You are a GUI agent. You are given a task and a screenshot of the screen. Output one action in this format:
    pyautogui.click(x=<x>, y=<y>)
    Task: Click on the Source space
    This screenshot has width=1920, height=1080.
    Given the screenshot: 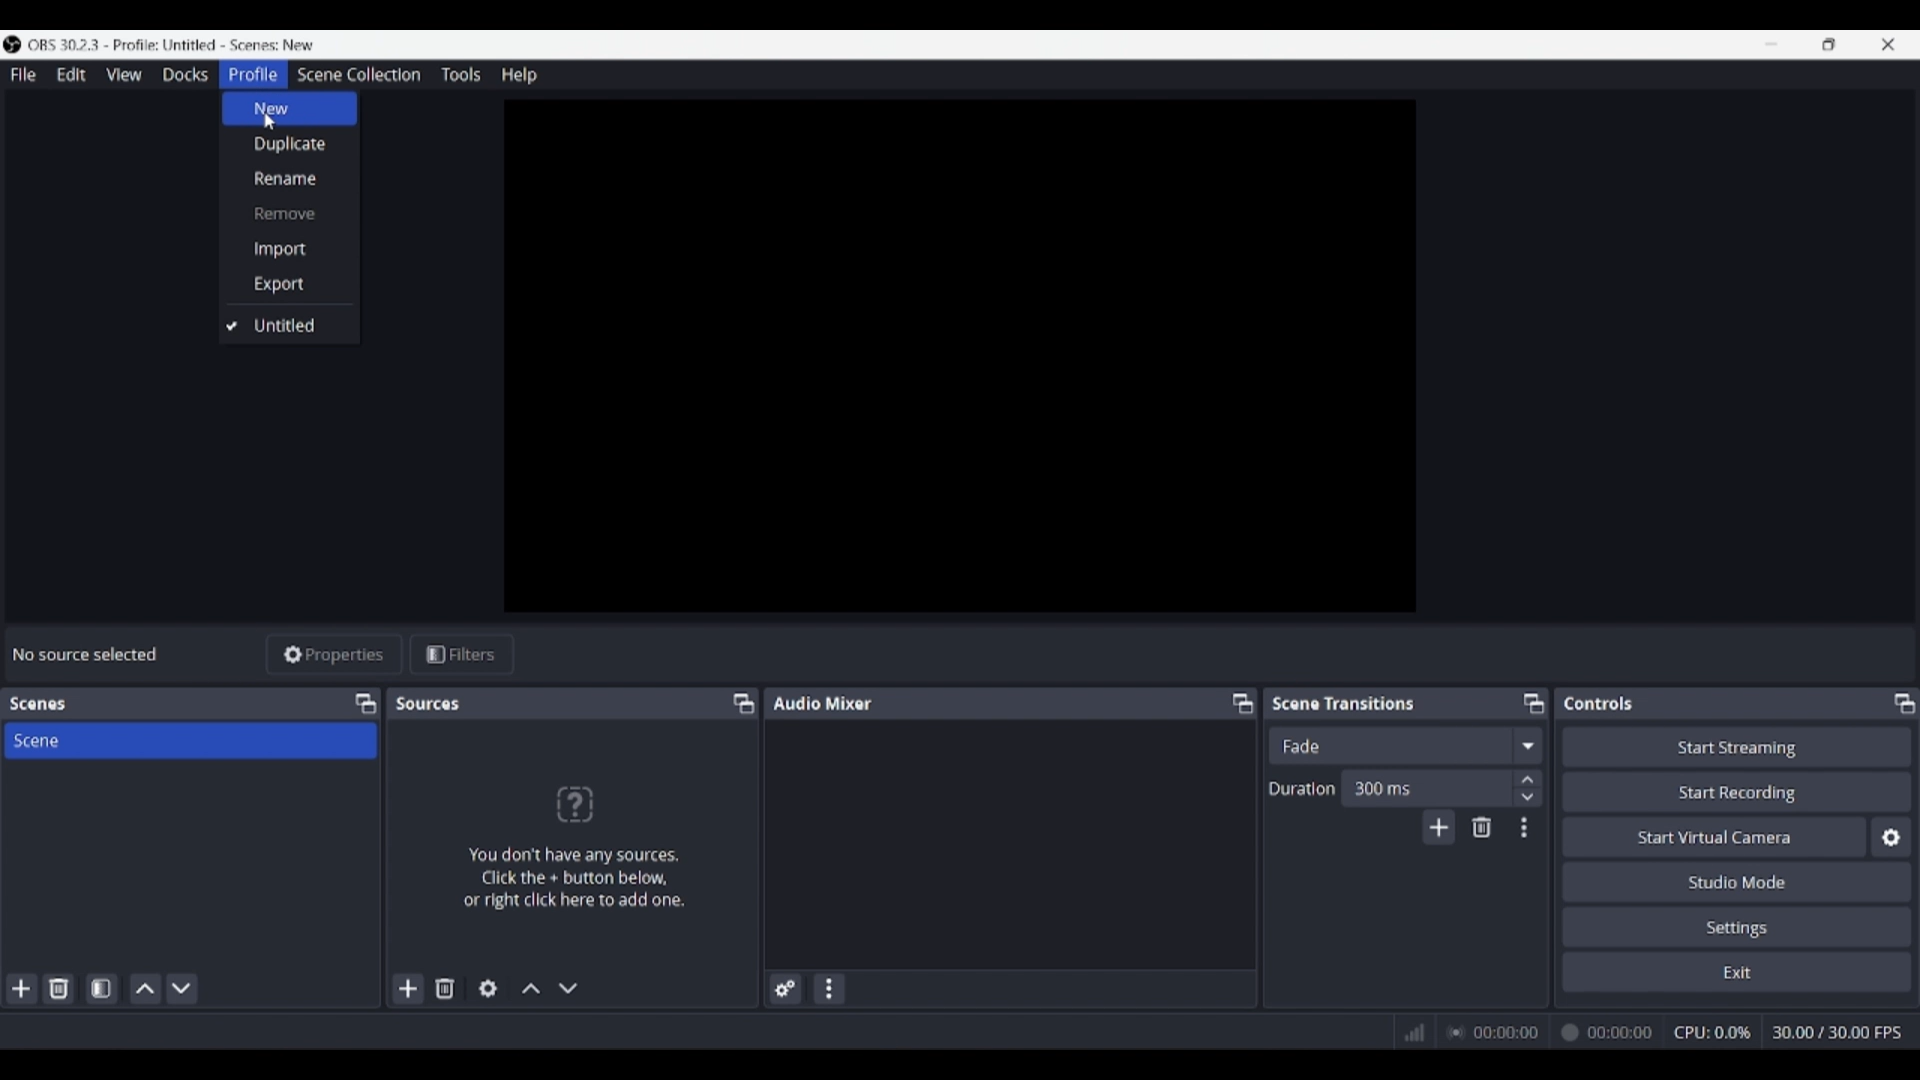 What is the action you would take?
    pyautogui.click(x=963, y=356)
    